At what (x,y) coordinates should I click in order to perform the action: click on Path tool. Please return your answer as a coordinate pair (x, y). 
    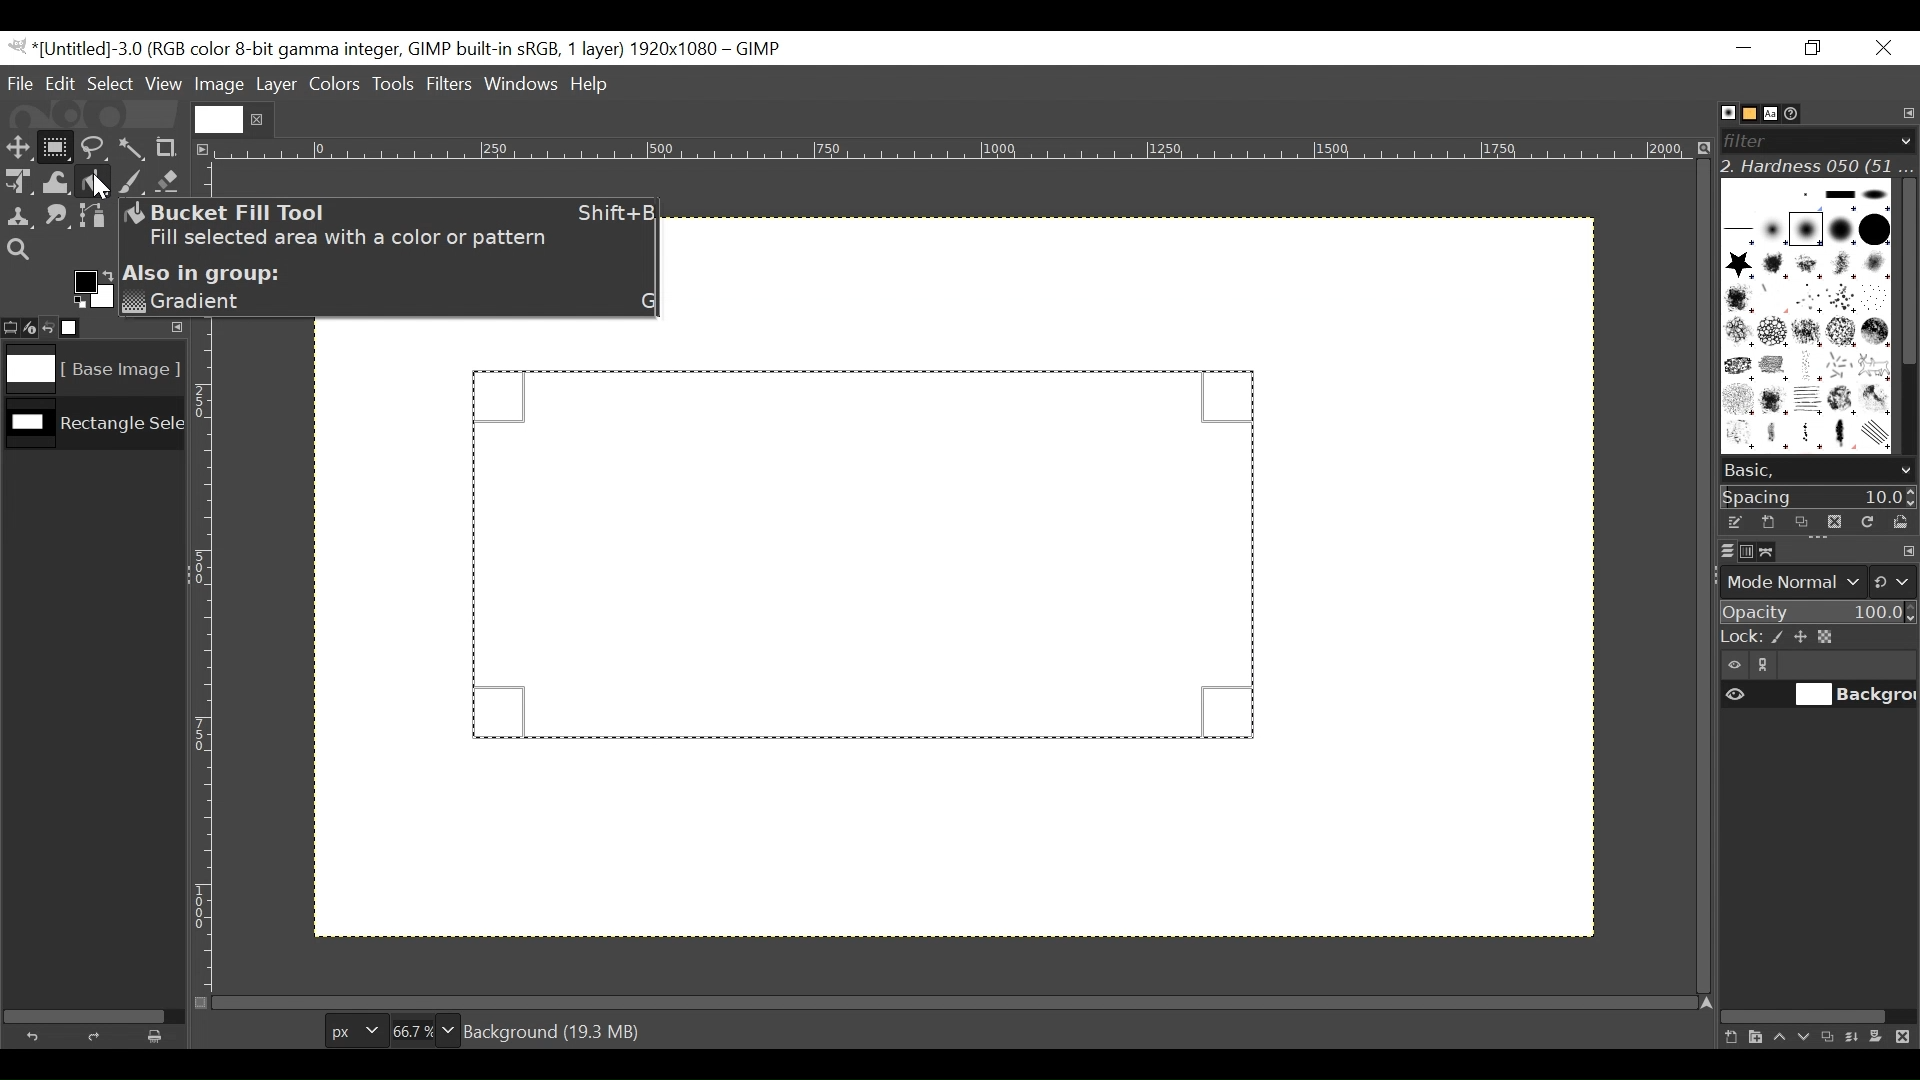
    Looking at the image, I should click on (95, 218).